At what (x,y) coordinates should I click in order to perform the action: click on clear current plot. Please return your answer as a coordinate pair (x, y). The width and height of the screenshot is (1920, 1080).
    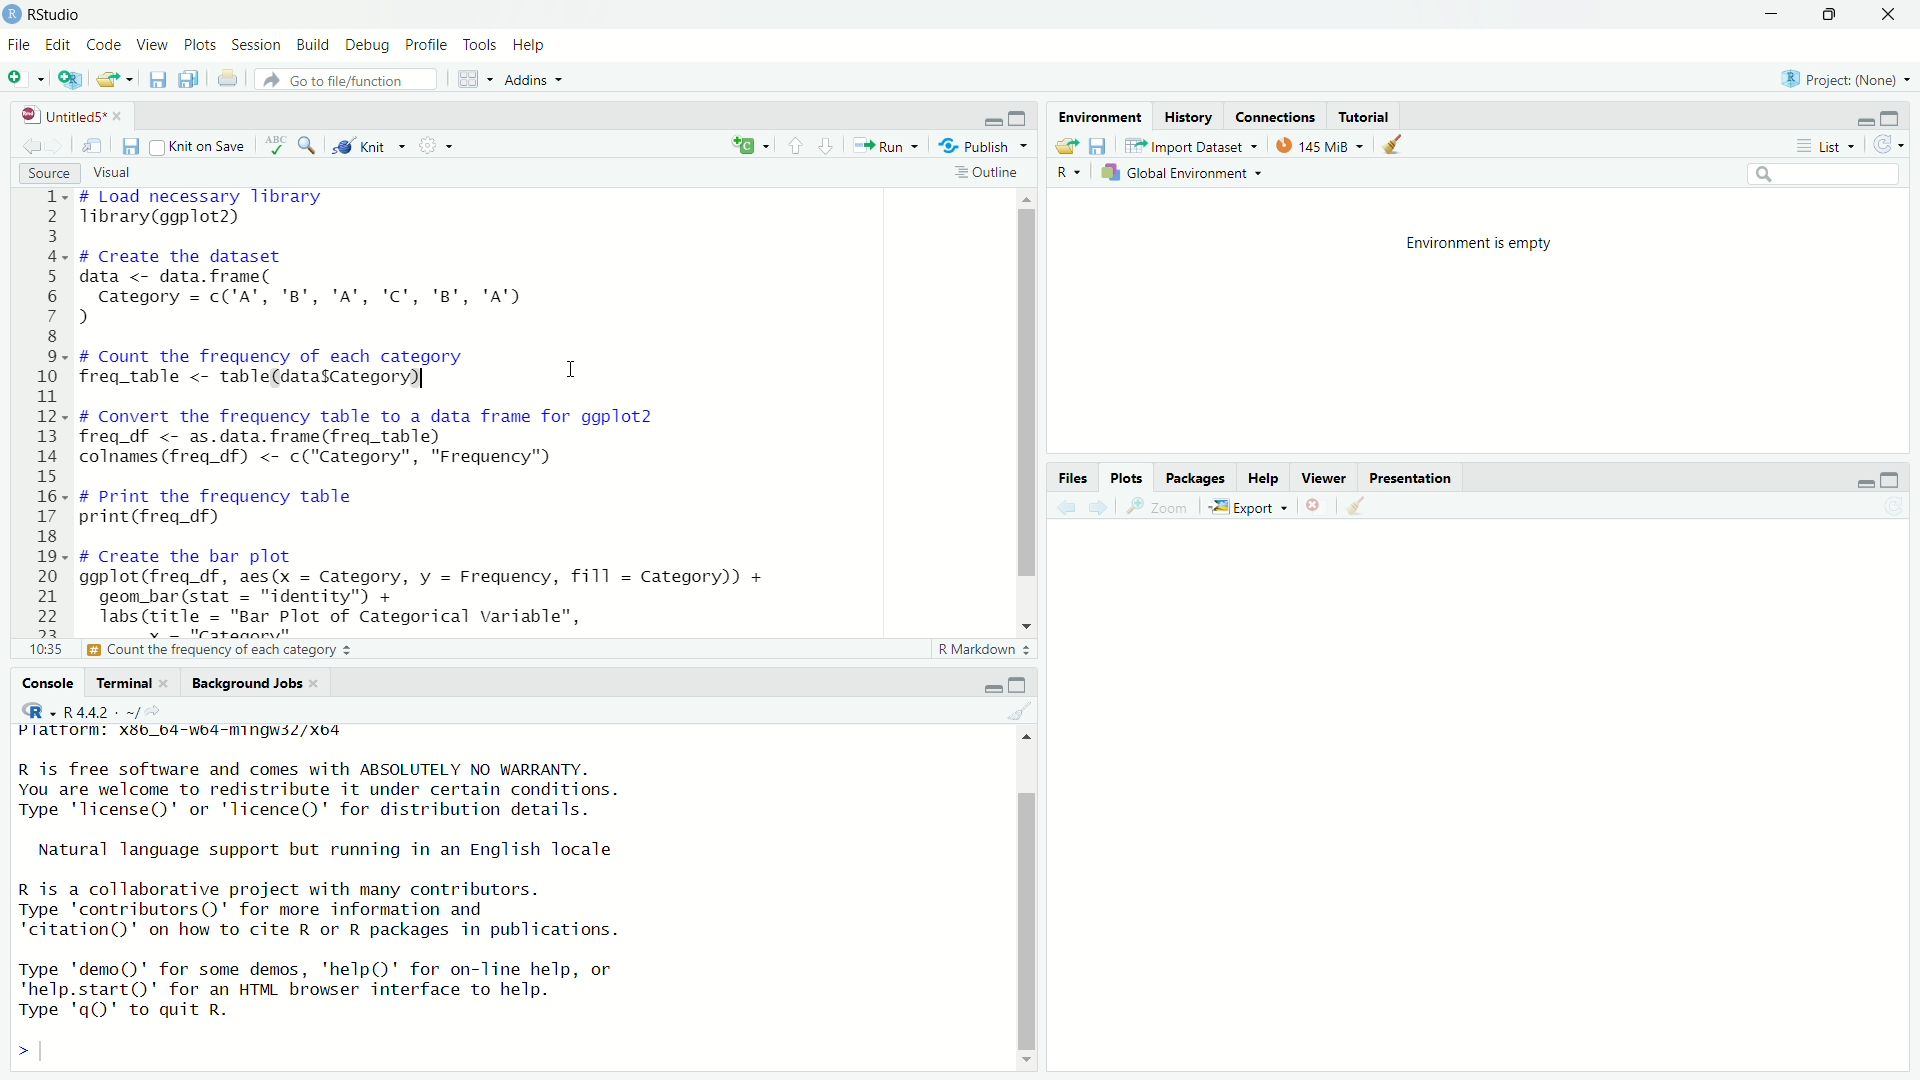
    Looking at the image, I should click on (1315, 505).